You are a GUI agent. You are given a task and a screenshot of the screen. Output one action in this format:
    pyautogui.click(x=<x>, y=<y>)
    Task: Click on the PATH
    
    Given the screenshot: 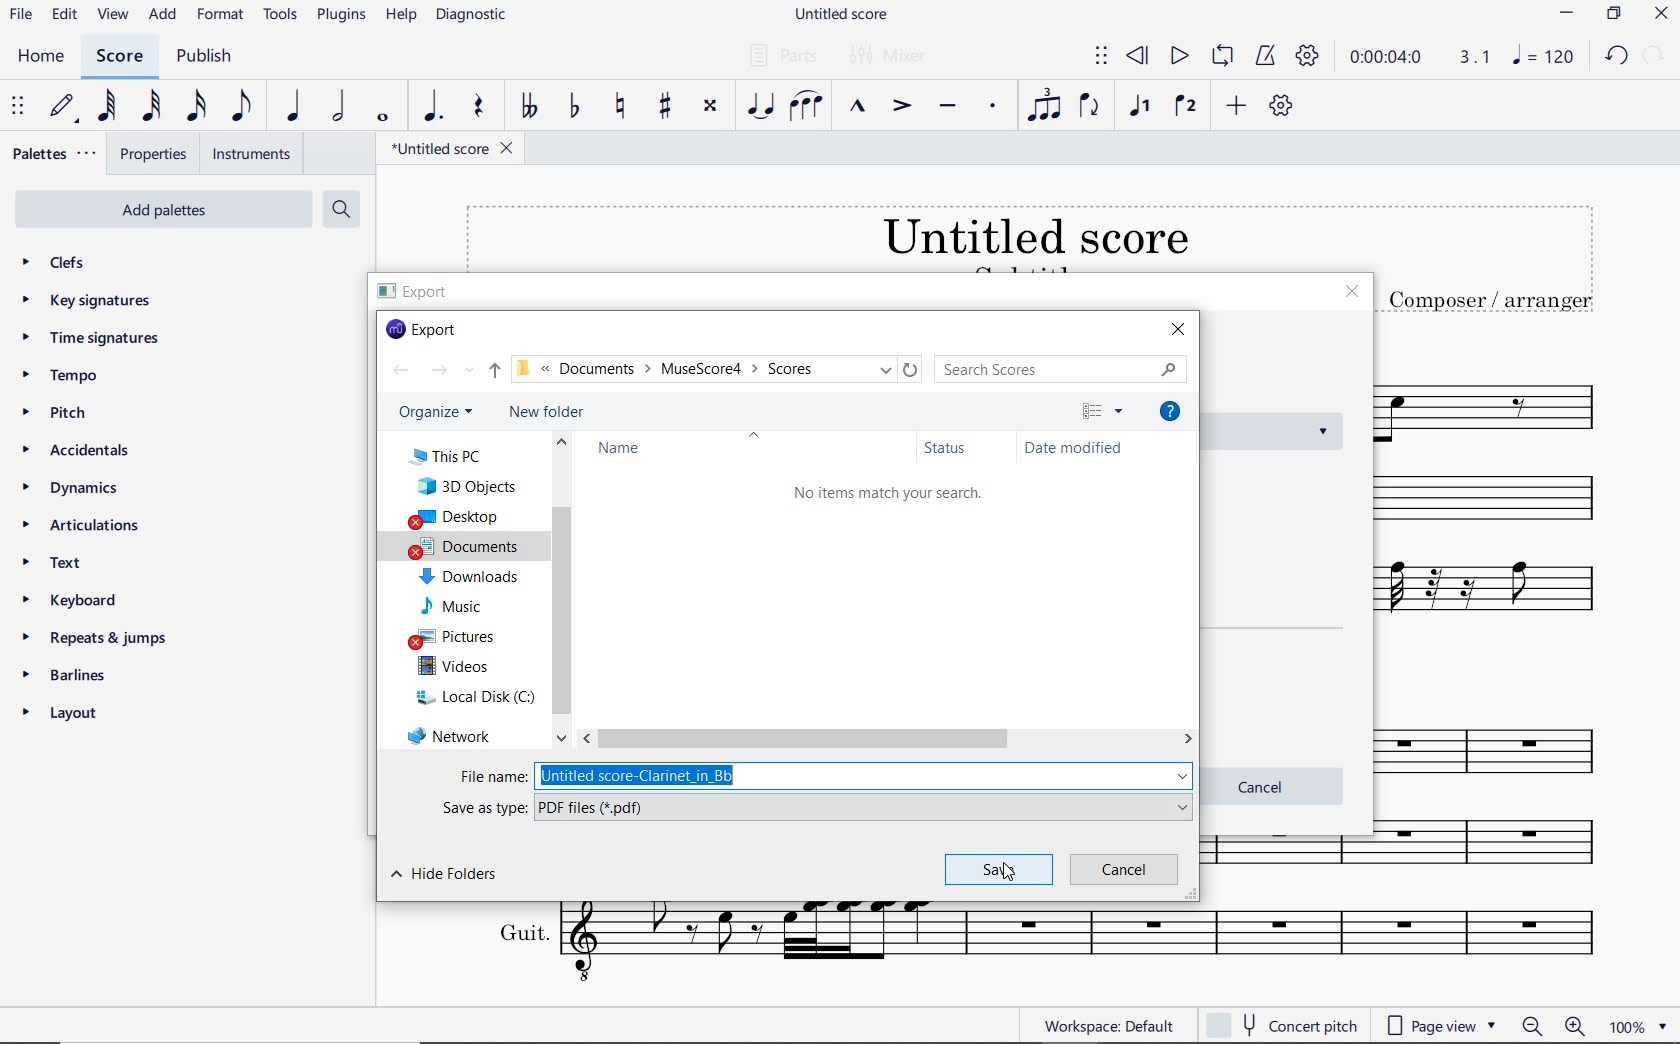 What is the action you would take?
    pyautogui.click(x=717, y=369)
    